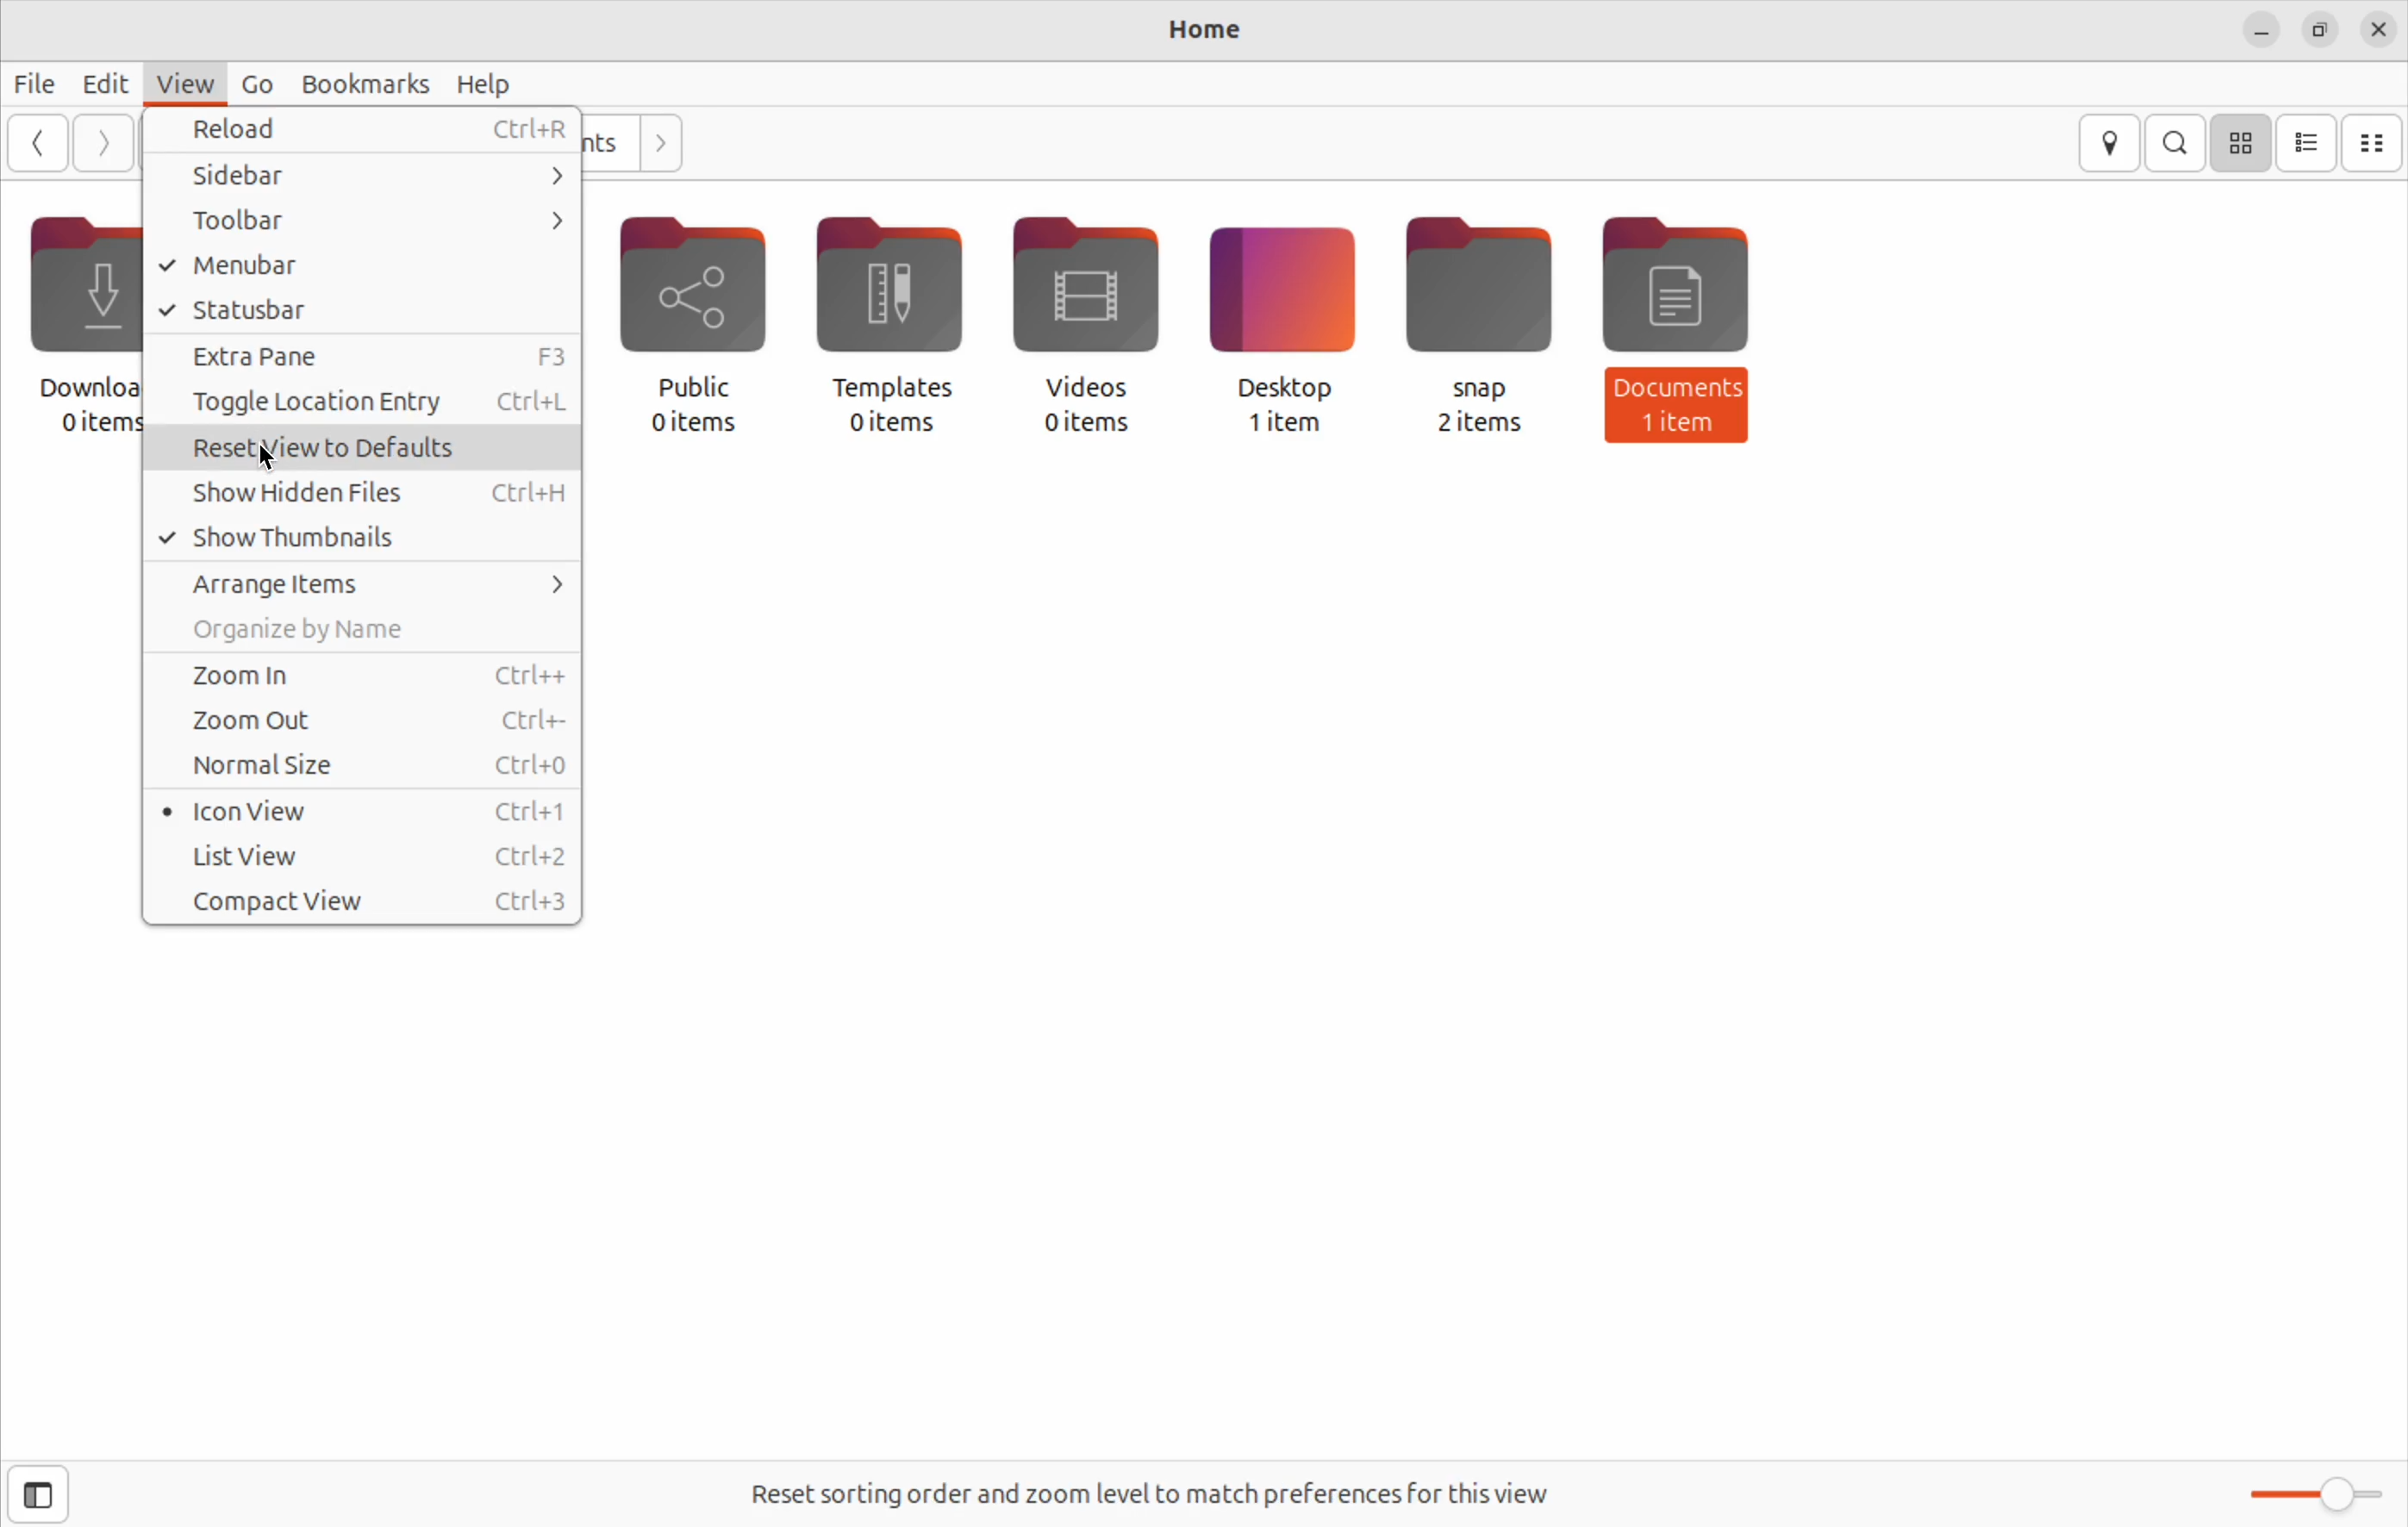 This screenshot has width=2408, height=1527. I want to click on Toggle Location Entry, so click(363, 407).